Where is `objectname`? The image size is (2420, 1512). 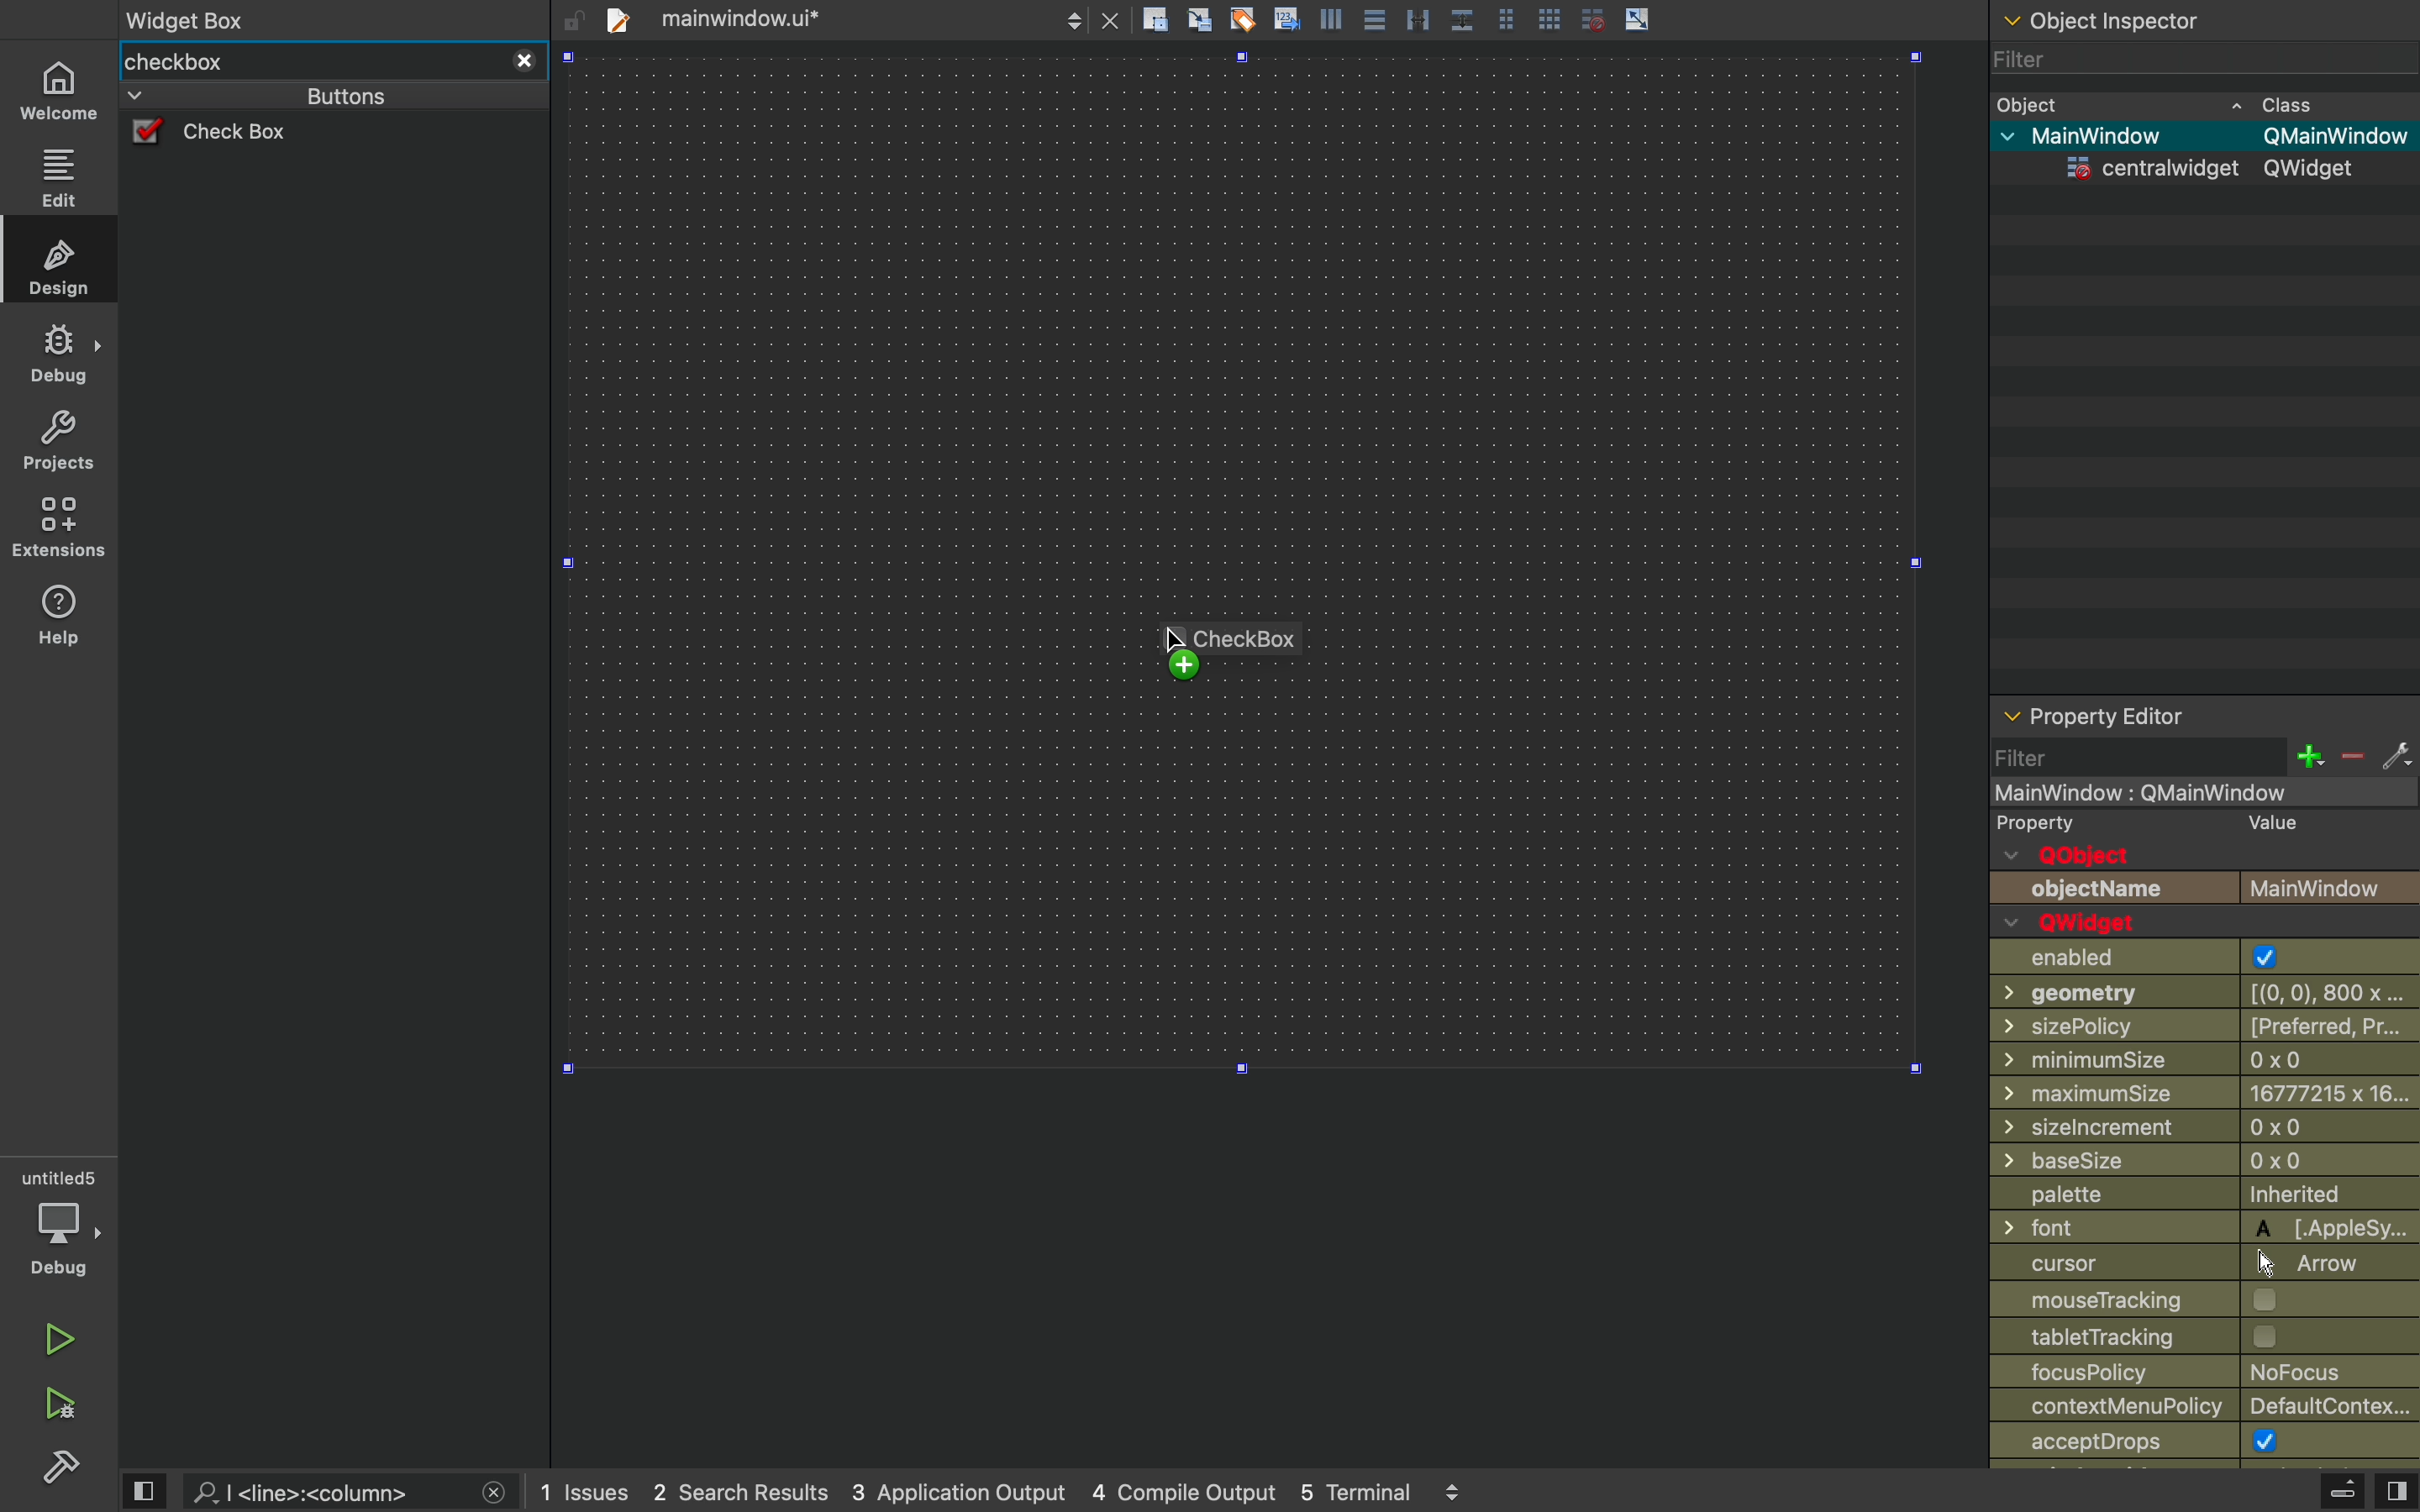 objectname is located at coordinates (2204, 889).